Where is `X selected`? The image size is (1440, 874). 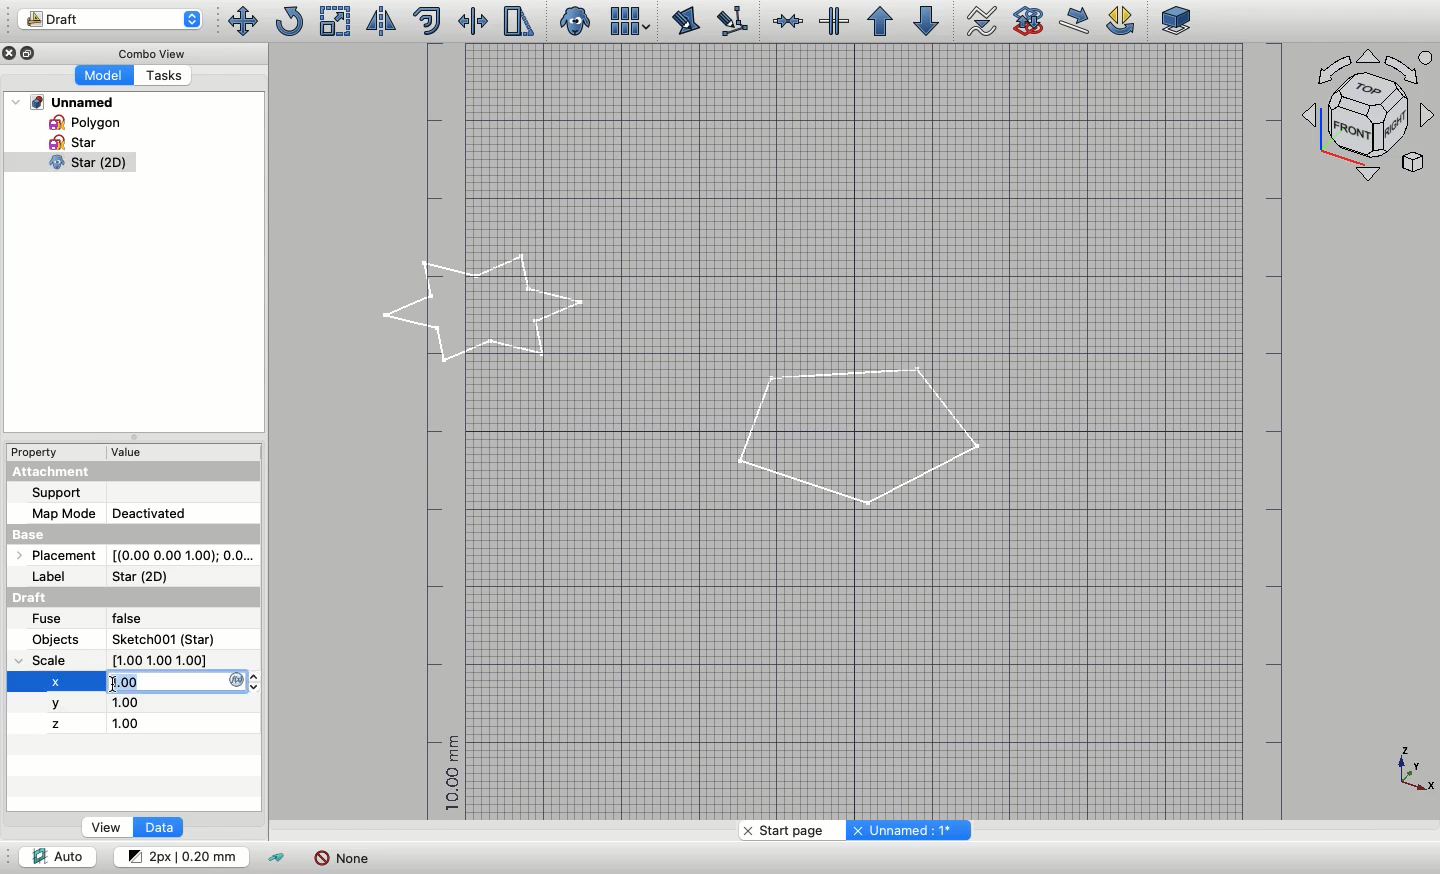
X selected is located at coordinates (55, 682).